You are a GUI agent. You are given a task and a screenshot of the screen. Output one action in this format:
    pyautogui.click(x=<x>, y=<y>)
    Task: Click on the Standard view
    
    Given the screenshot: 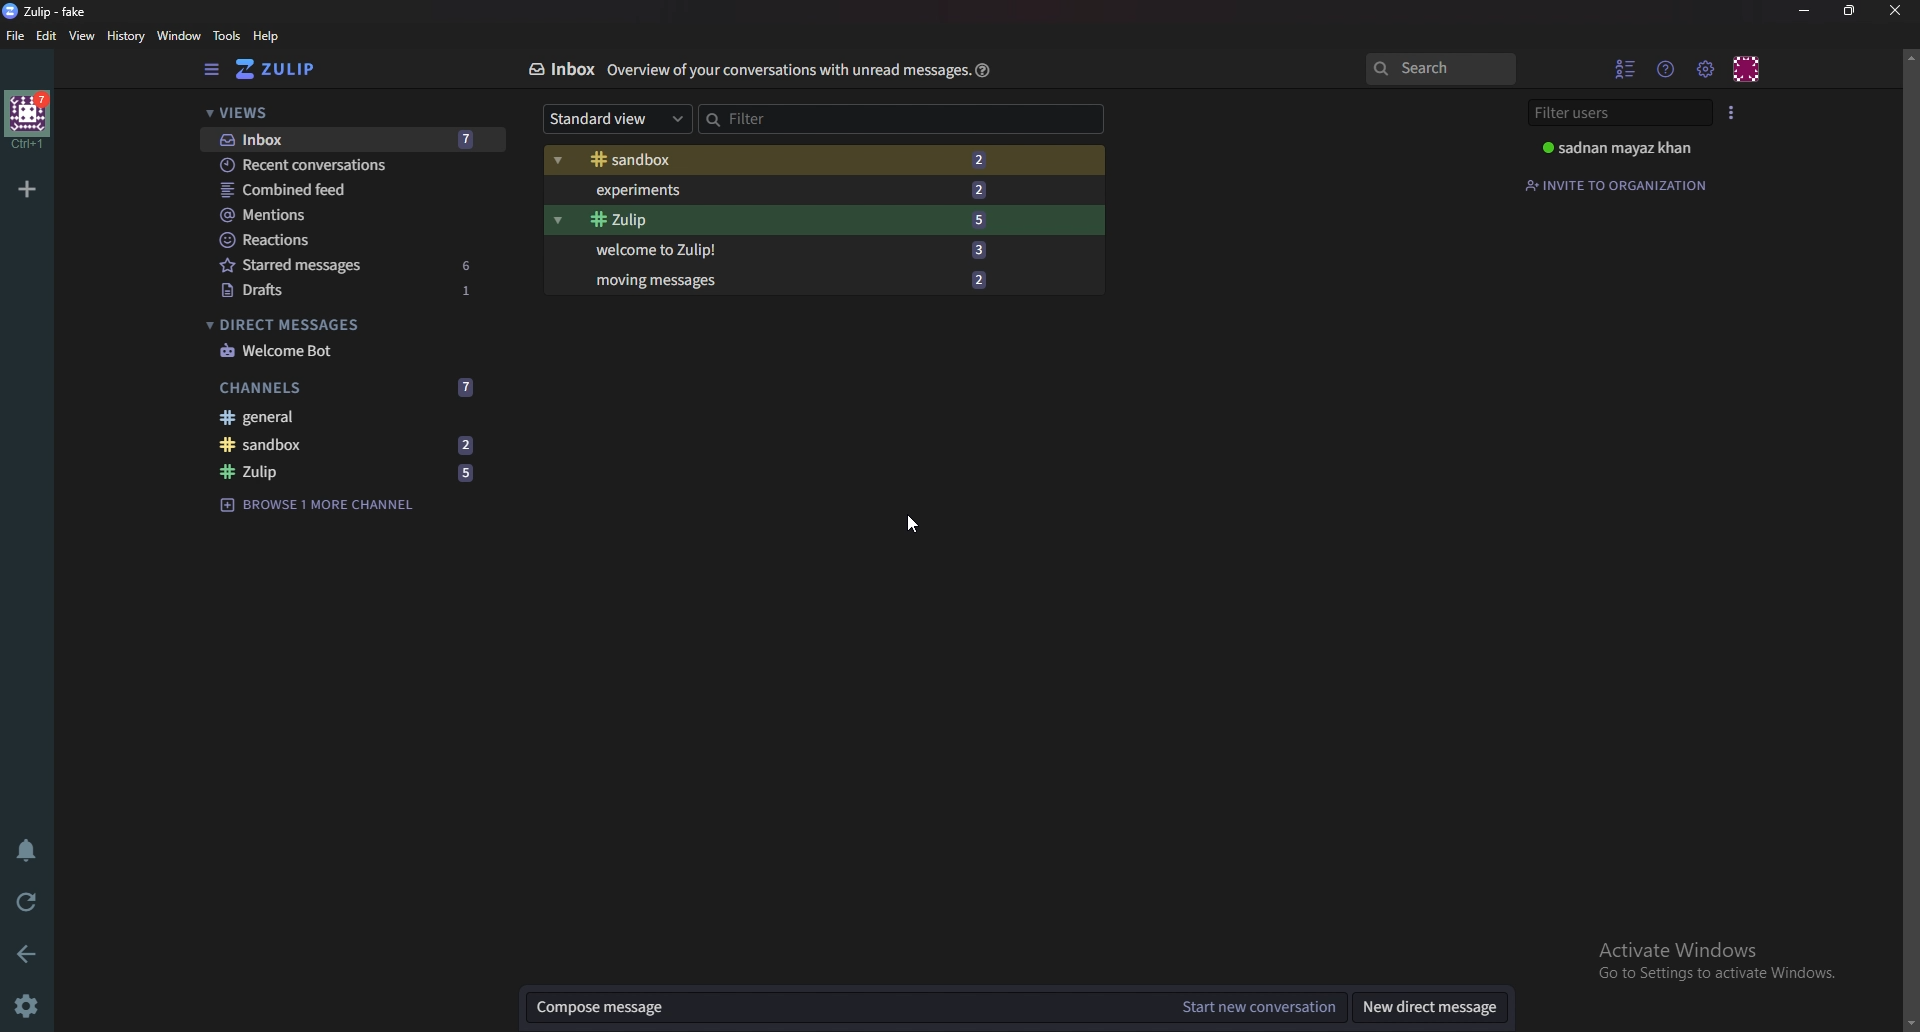 What is the action you would take?
    pyautogui.click(x=618, y=117)
    